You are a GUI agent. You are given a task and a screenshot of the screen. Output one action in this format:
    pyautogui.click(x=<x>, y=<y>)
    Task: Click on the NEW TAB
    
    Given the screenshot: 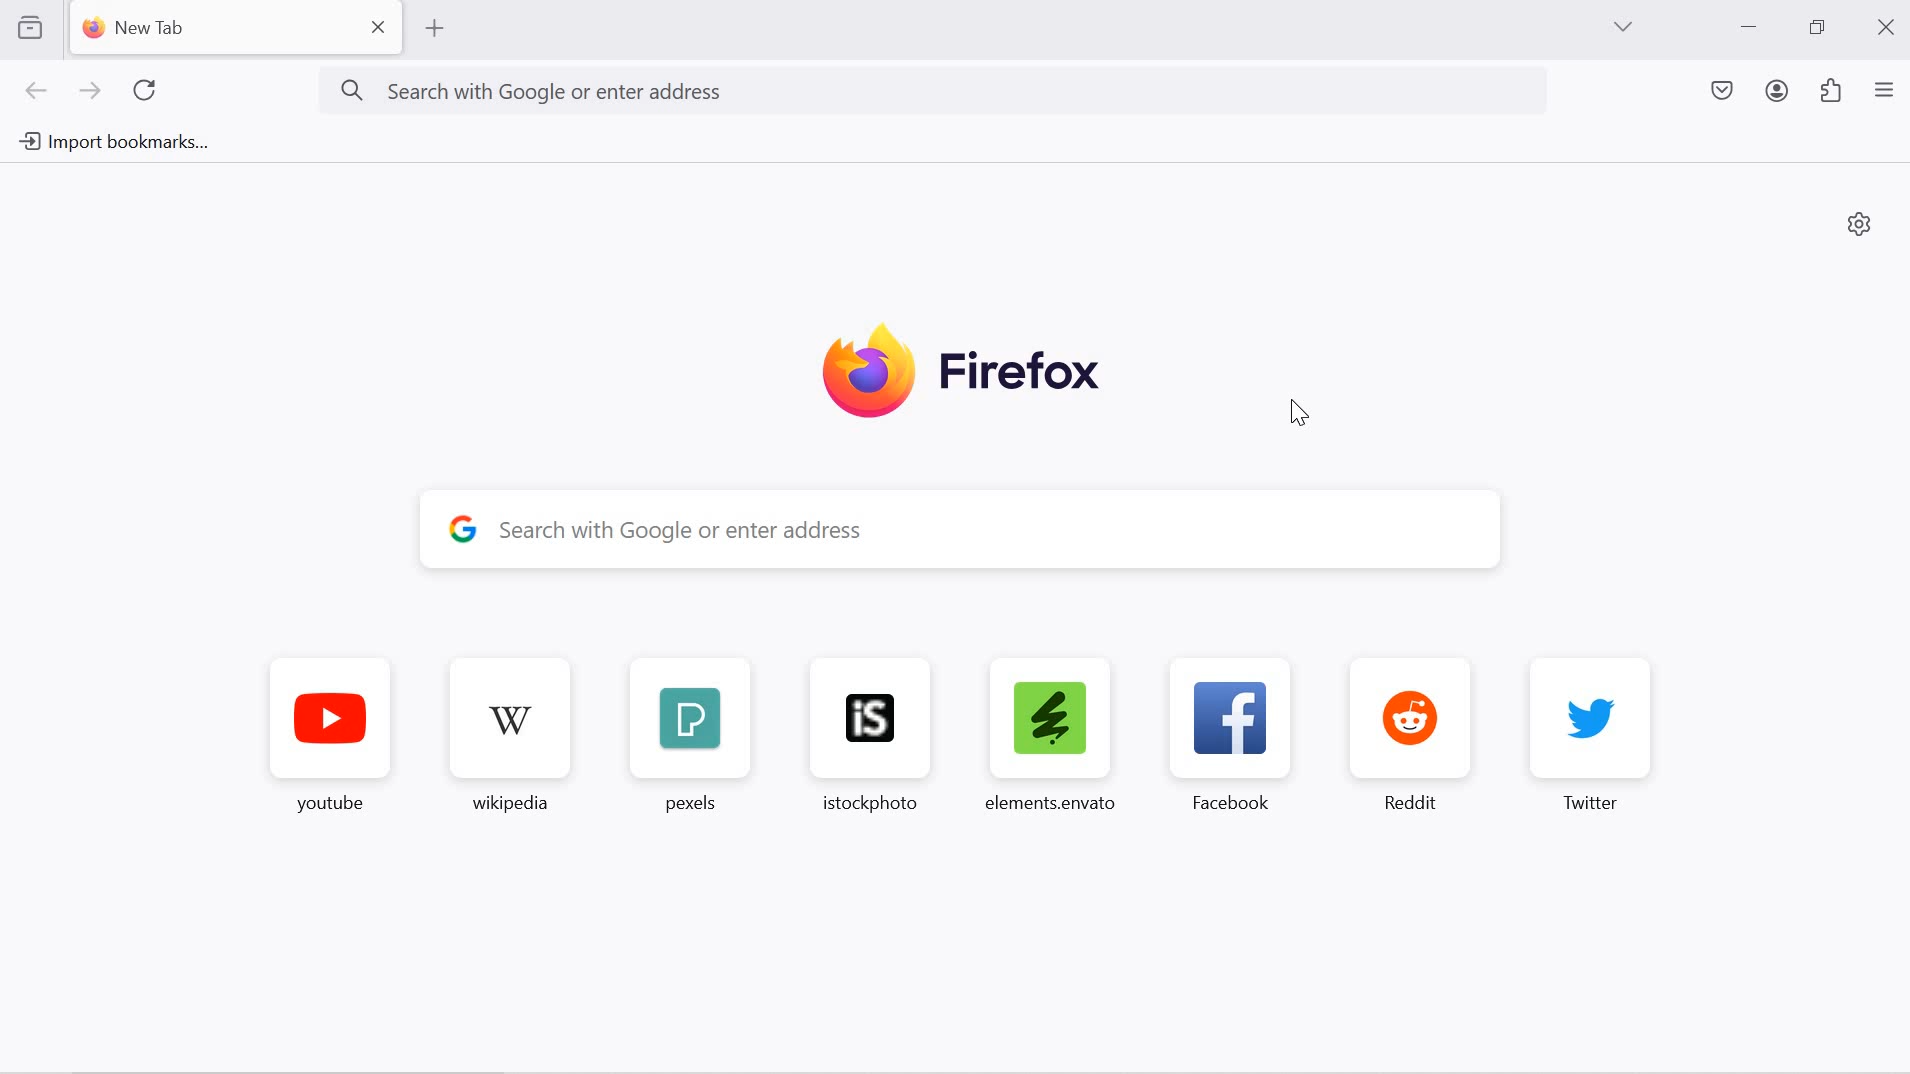 What is the action you would take?
    pyautogui.click(x=210, y=31)
    